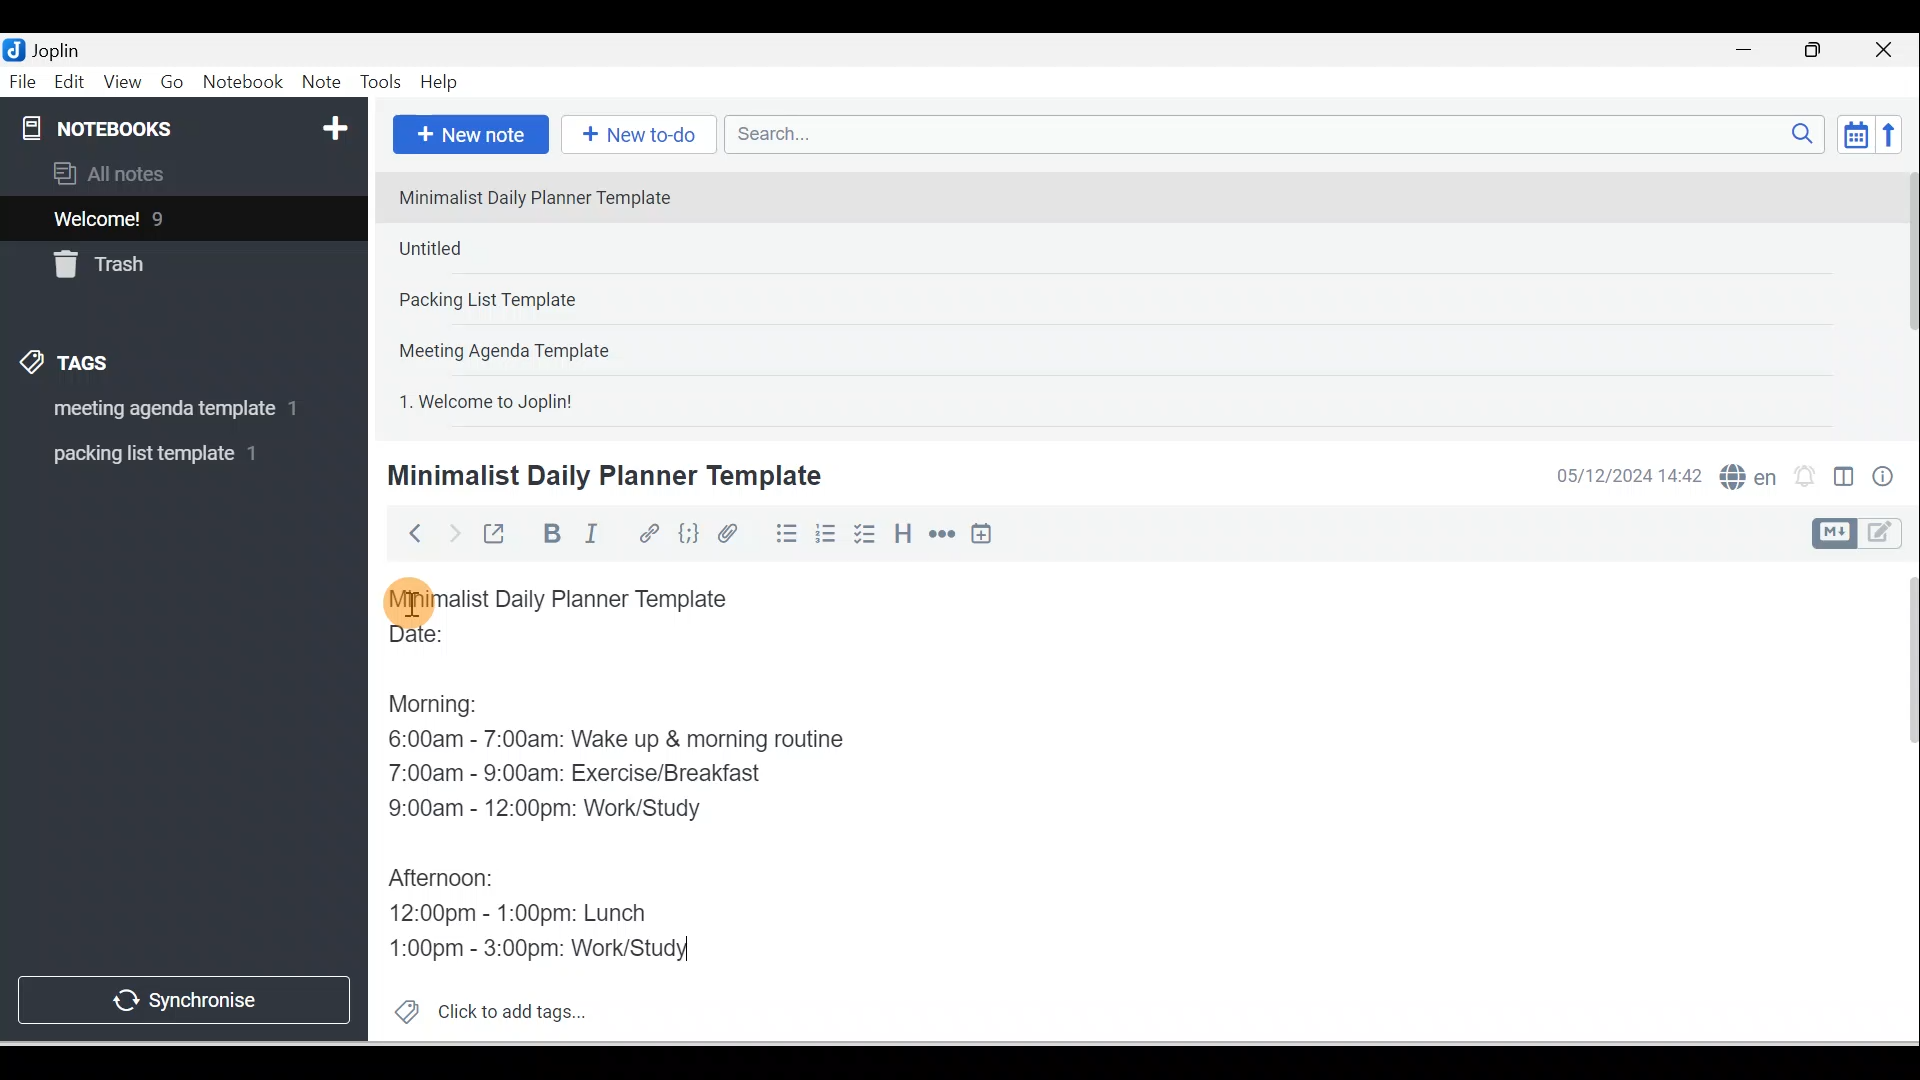 This screenshot has height=1080, width=1920. What do you see at coordinates (482, 1009) in the screenshot?
I see `Click to add tags` at bounding box center [482, 1009].